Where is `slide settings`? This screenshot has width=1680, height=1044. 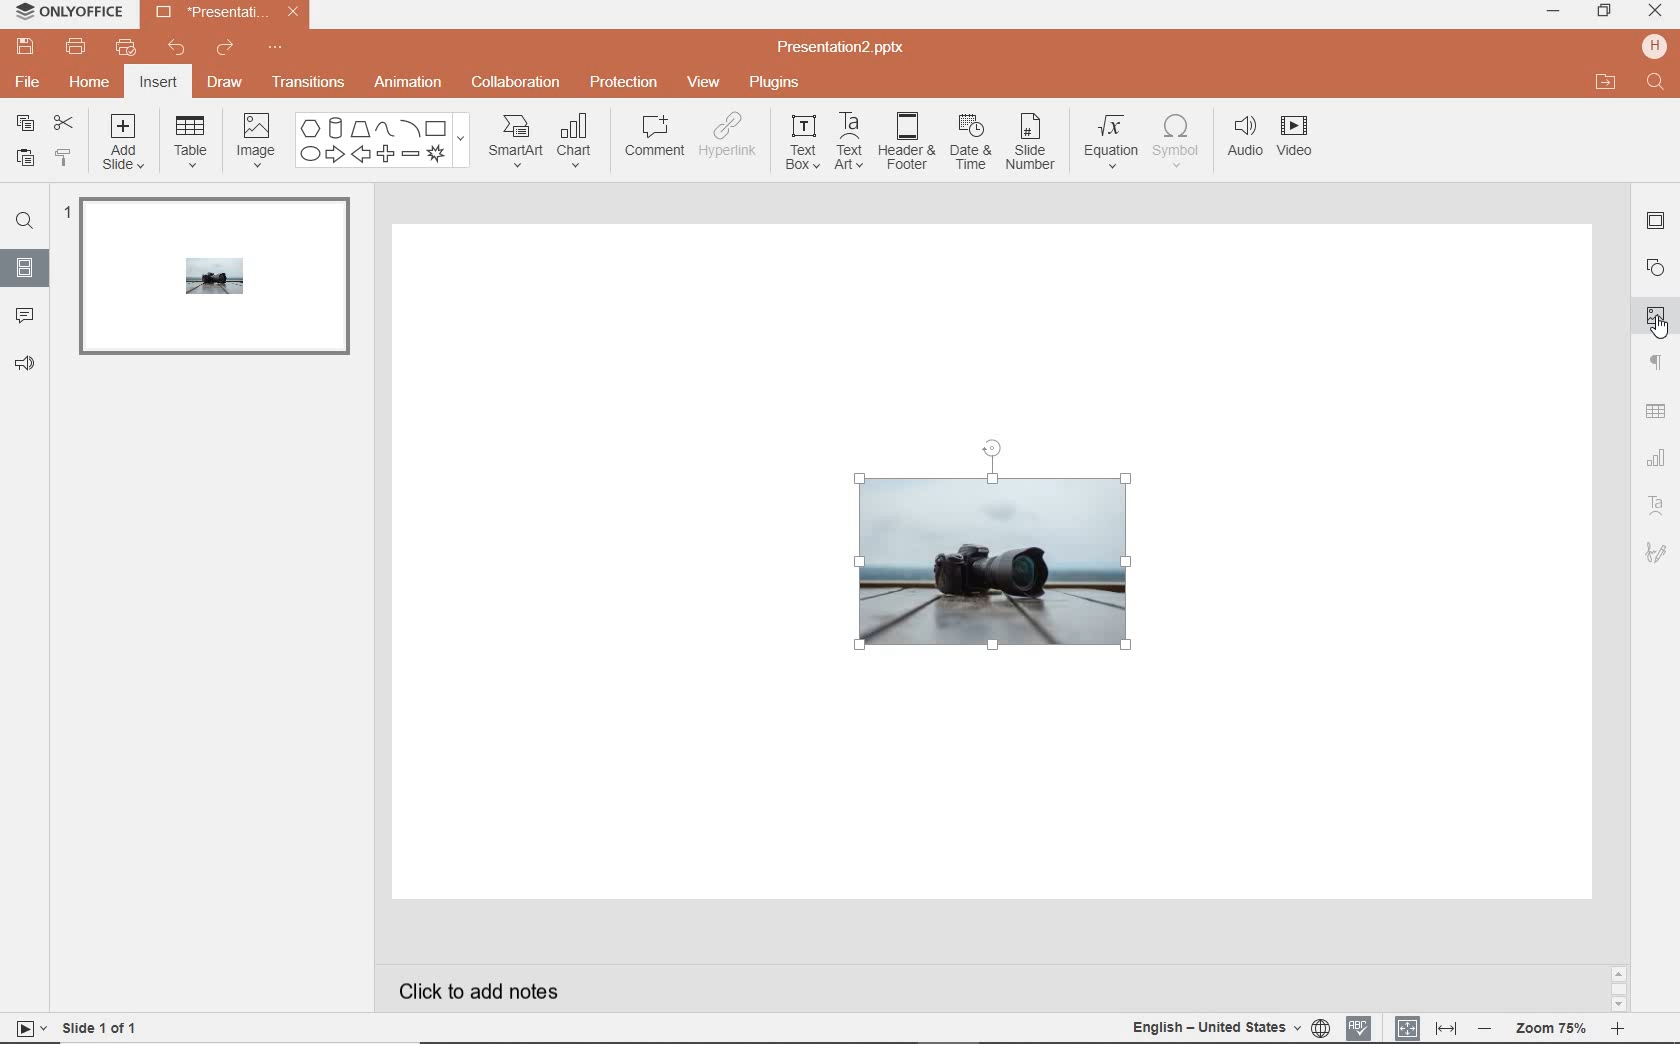
slide settings is located at coordinates (1656, 224).